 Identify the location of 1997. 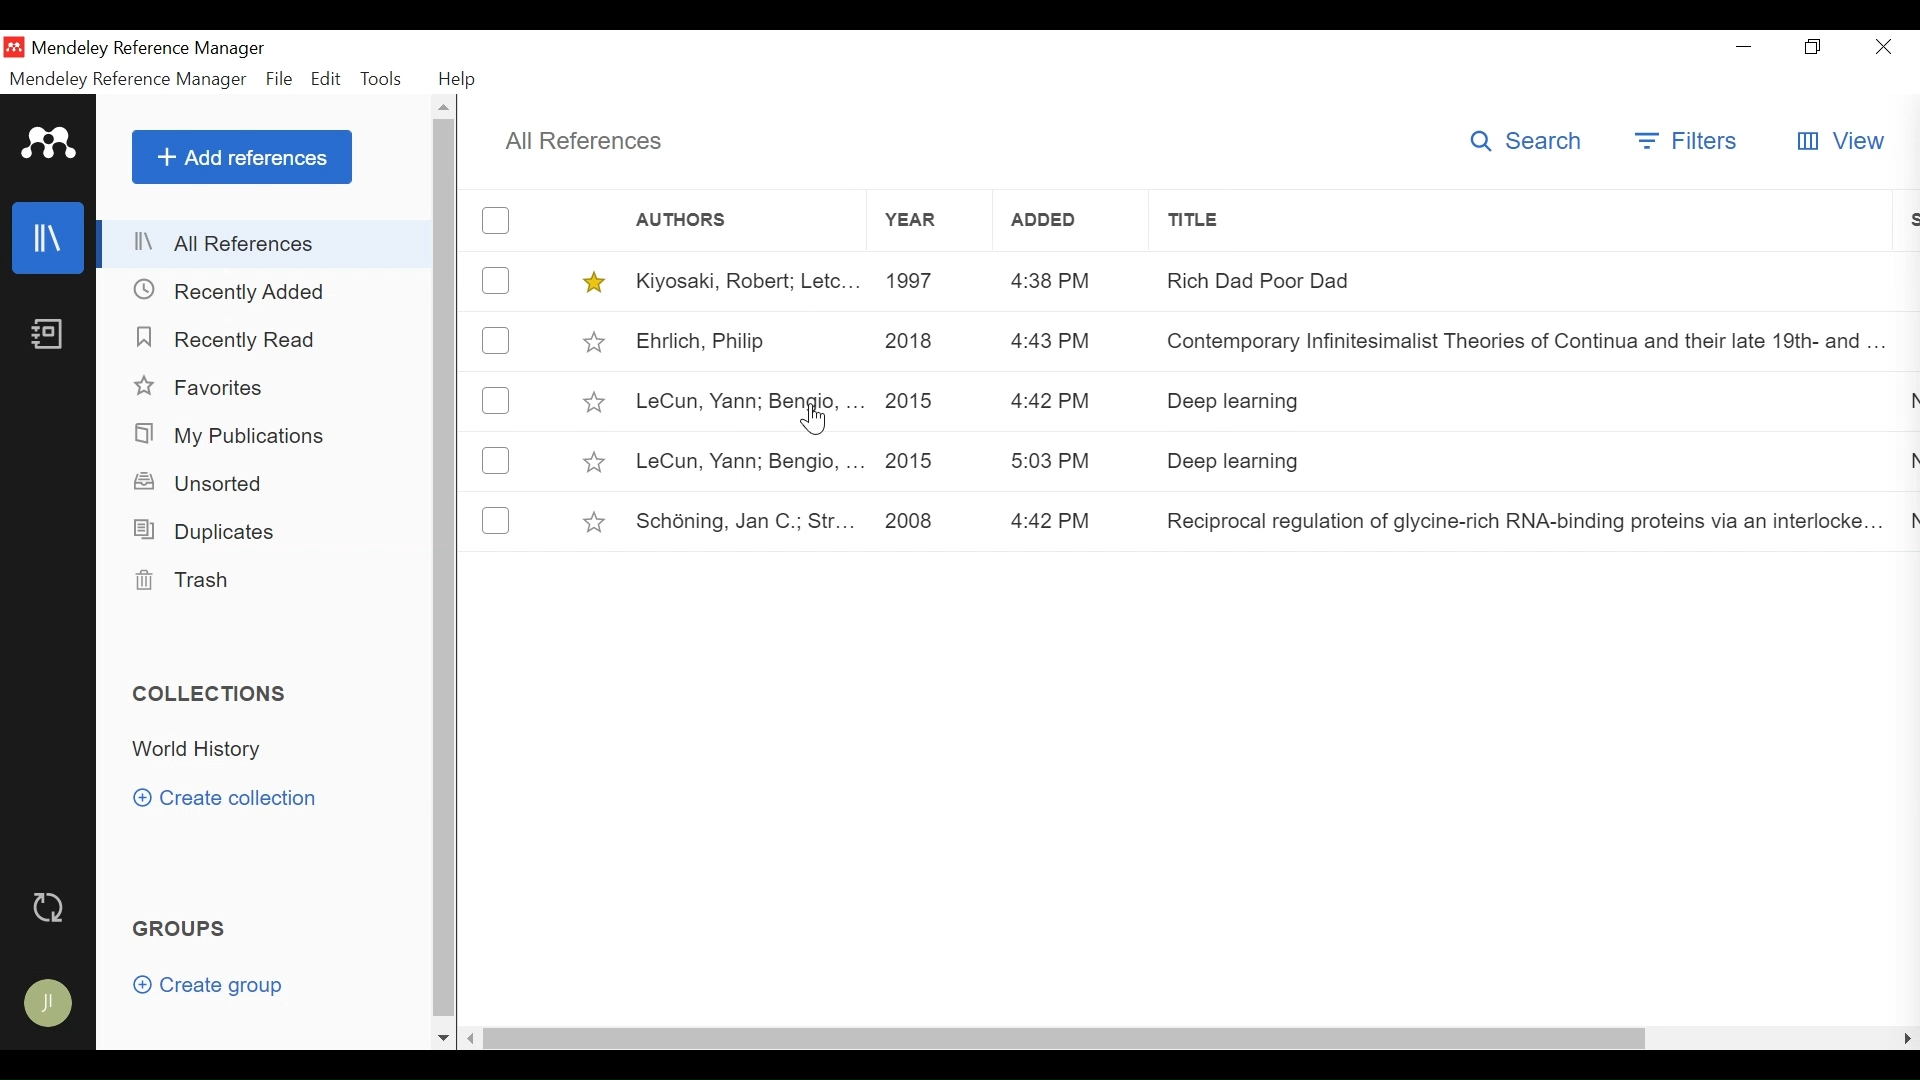
(915, 279).